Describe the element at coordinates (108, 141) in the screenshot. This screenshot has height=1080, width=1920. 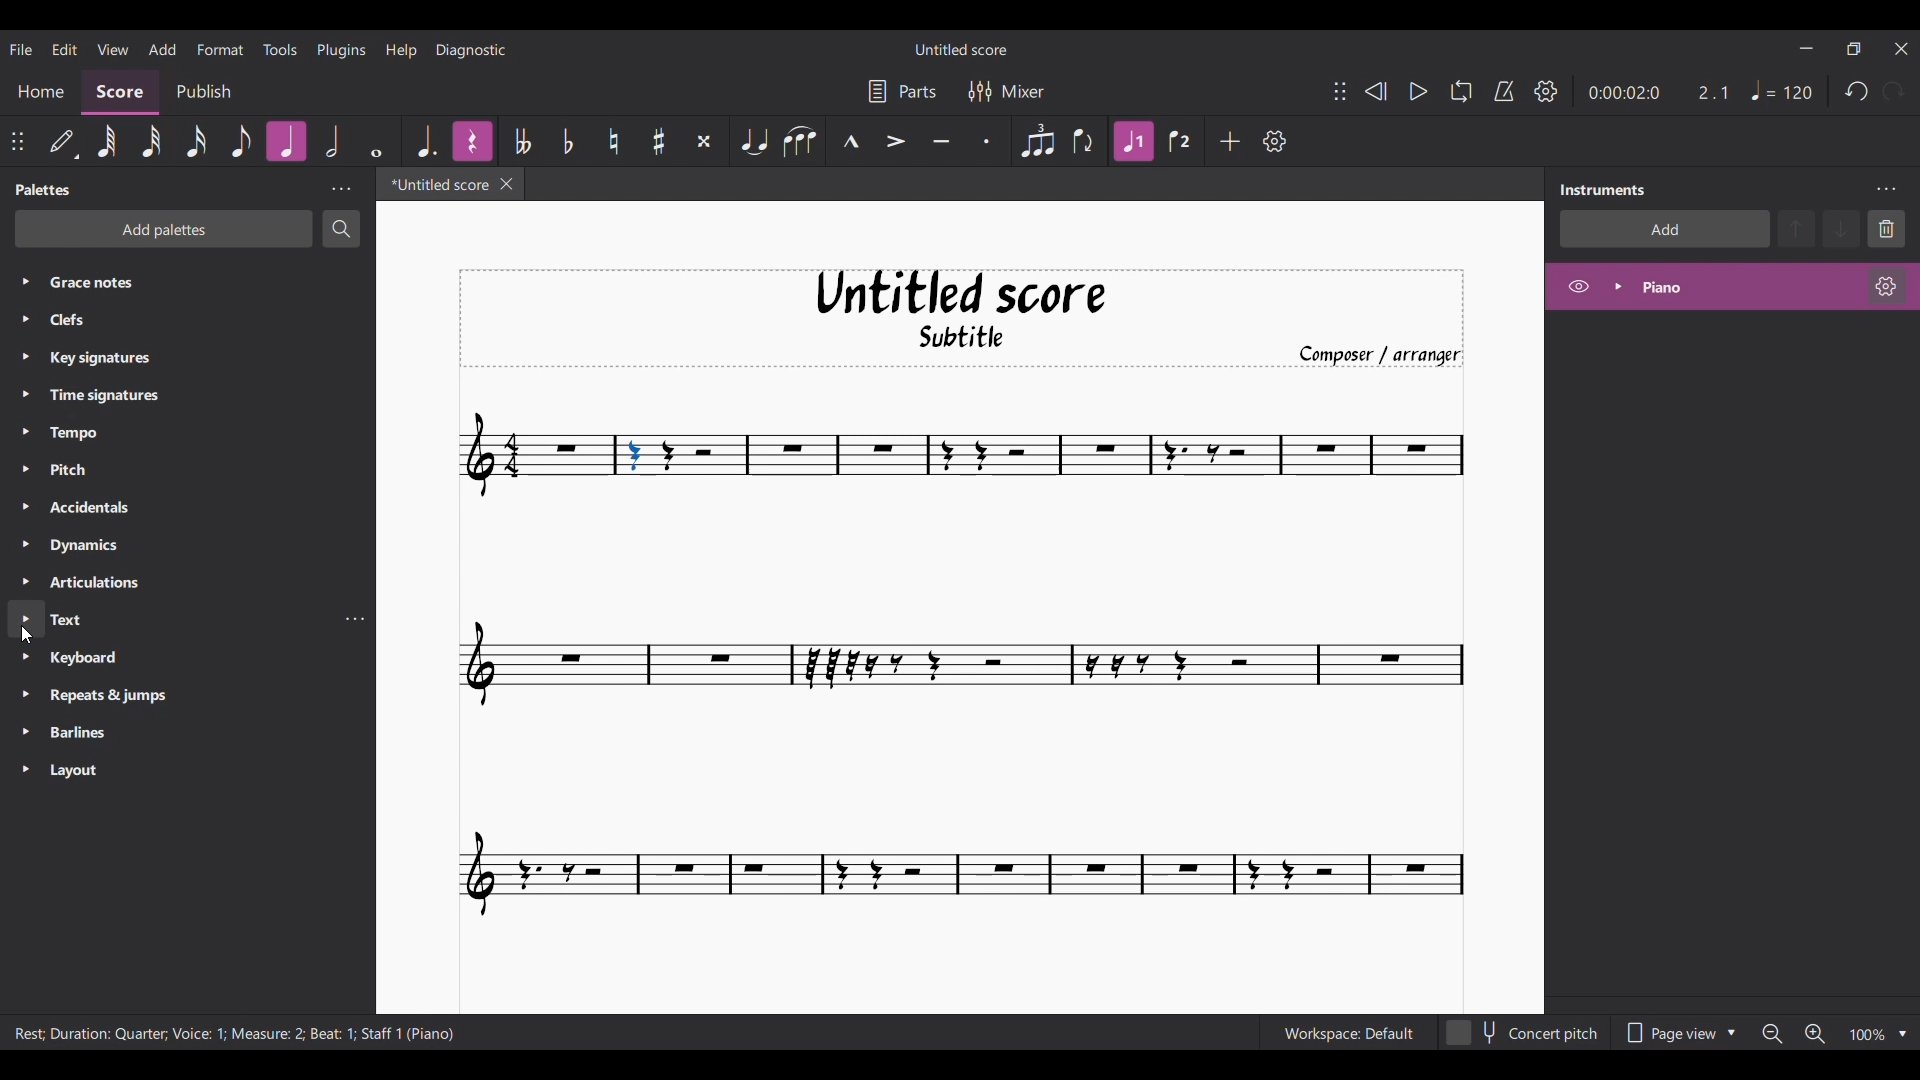
I see `64th note` at that location.